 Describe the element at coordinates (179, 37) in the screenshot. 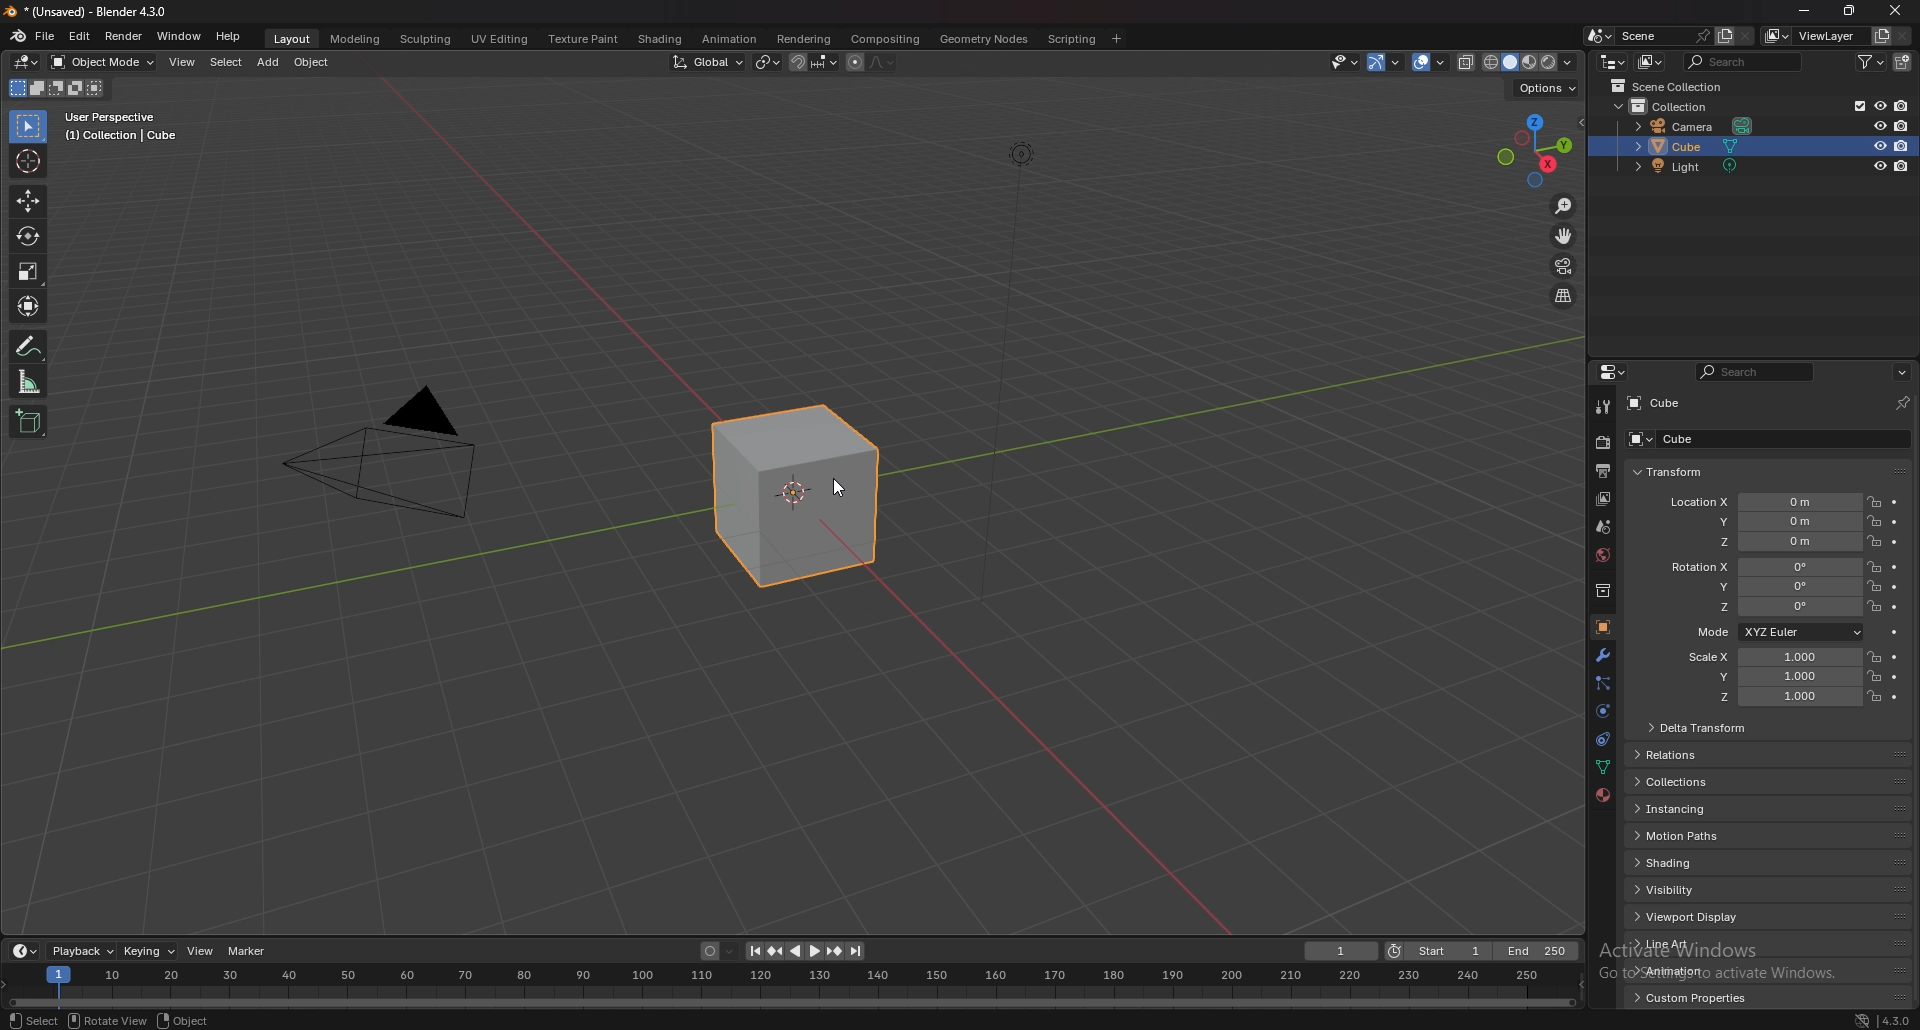

I see `window` at that location.